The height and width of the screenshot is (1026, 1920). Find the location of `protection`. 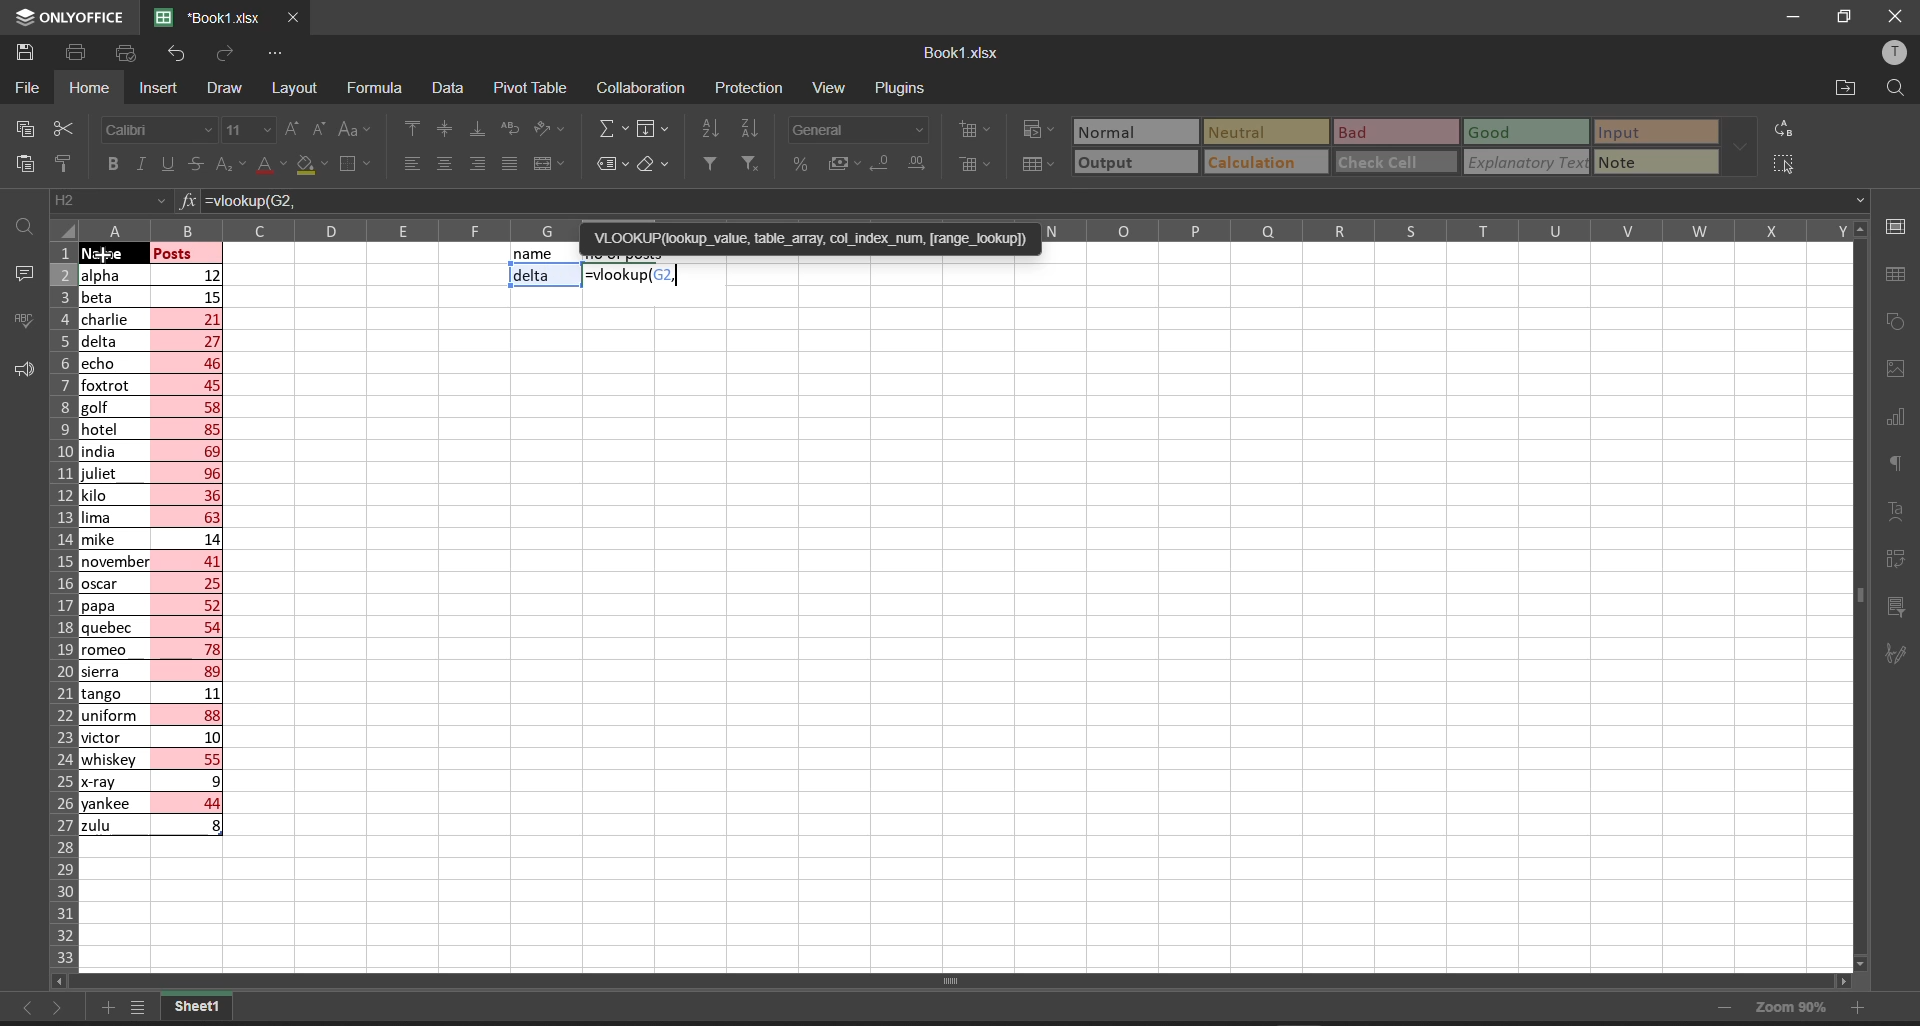

protection is located at coordinates (754, 87).